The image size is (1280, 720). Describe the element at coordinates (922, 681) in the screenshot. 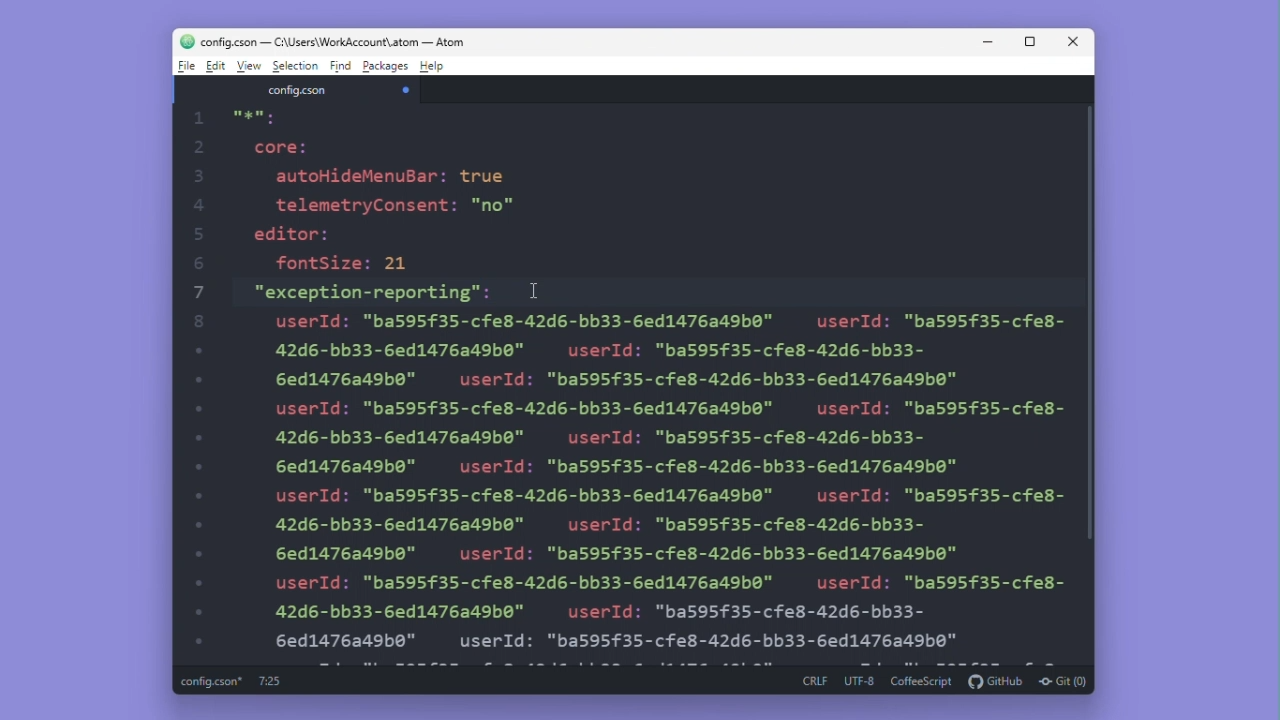

I see `coffeescript` at that location.